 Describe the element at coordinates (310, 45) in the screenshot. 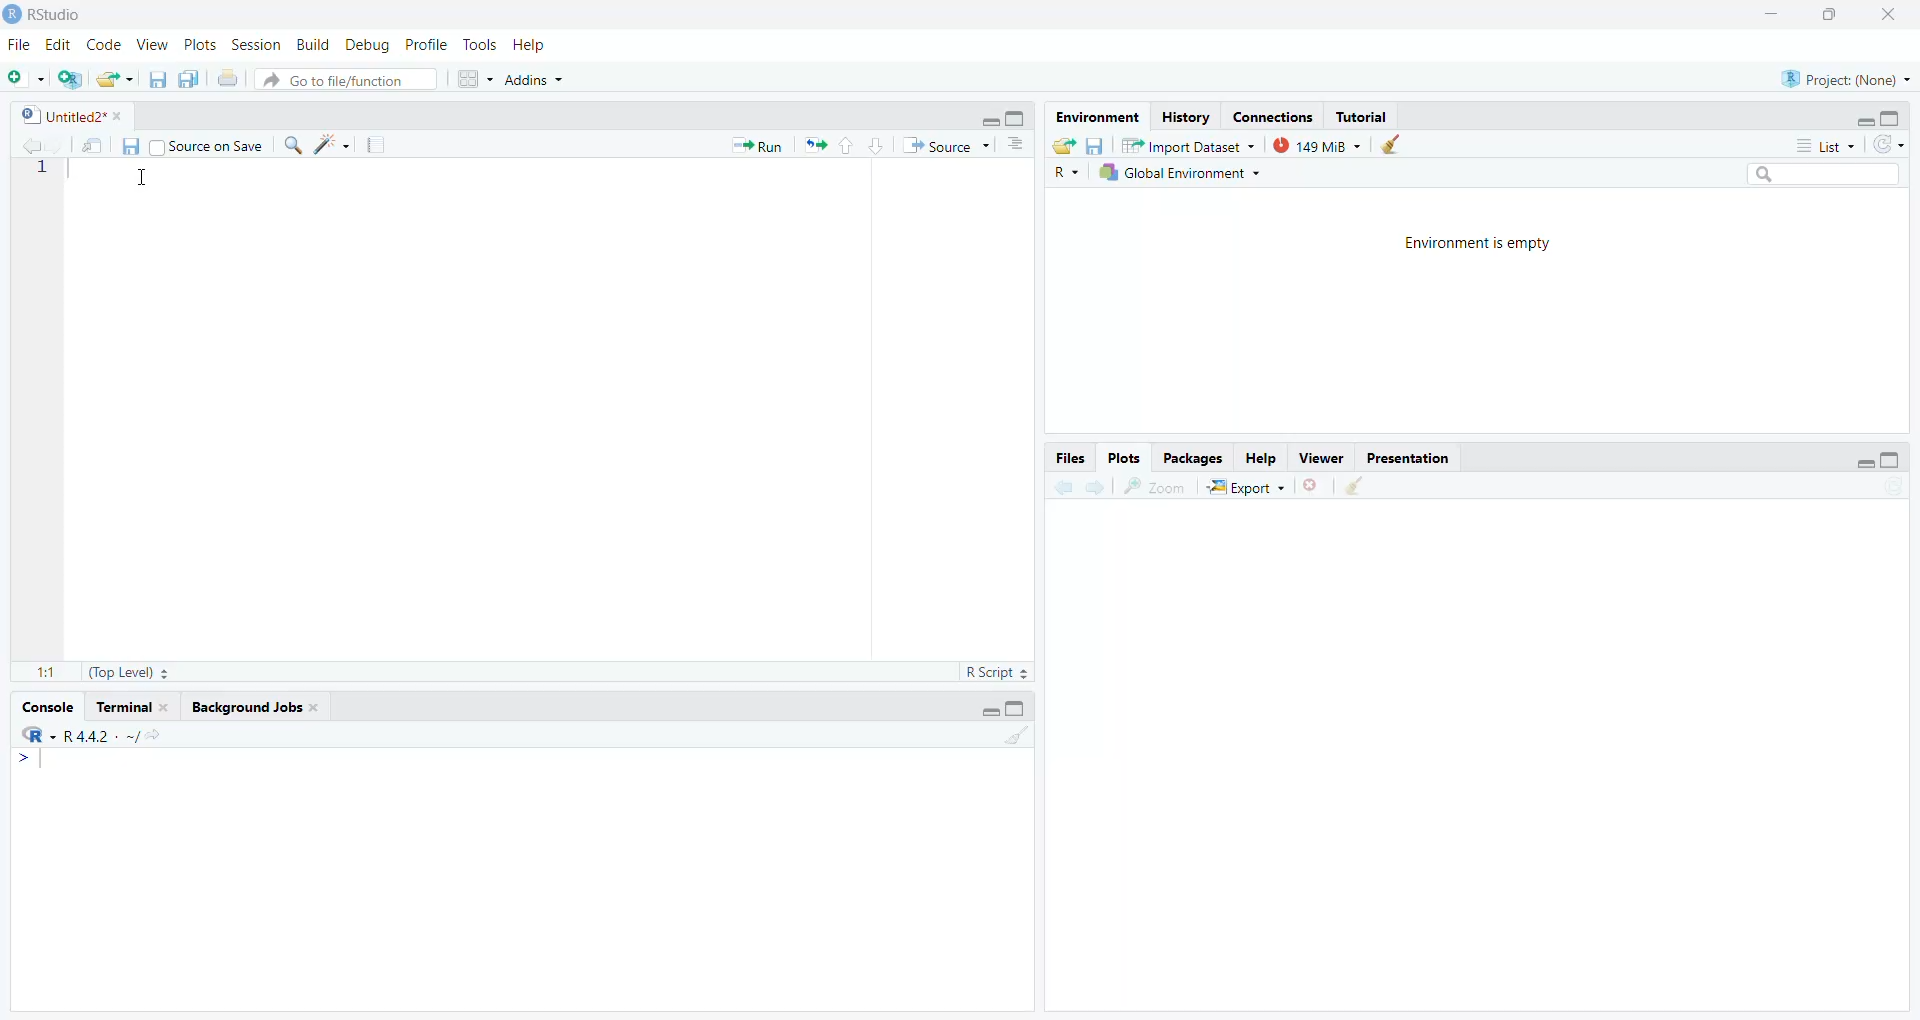

I see `Build` at that location.